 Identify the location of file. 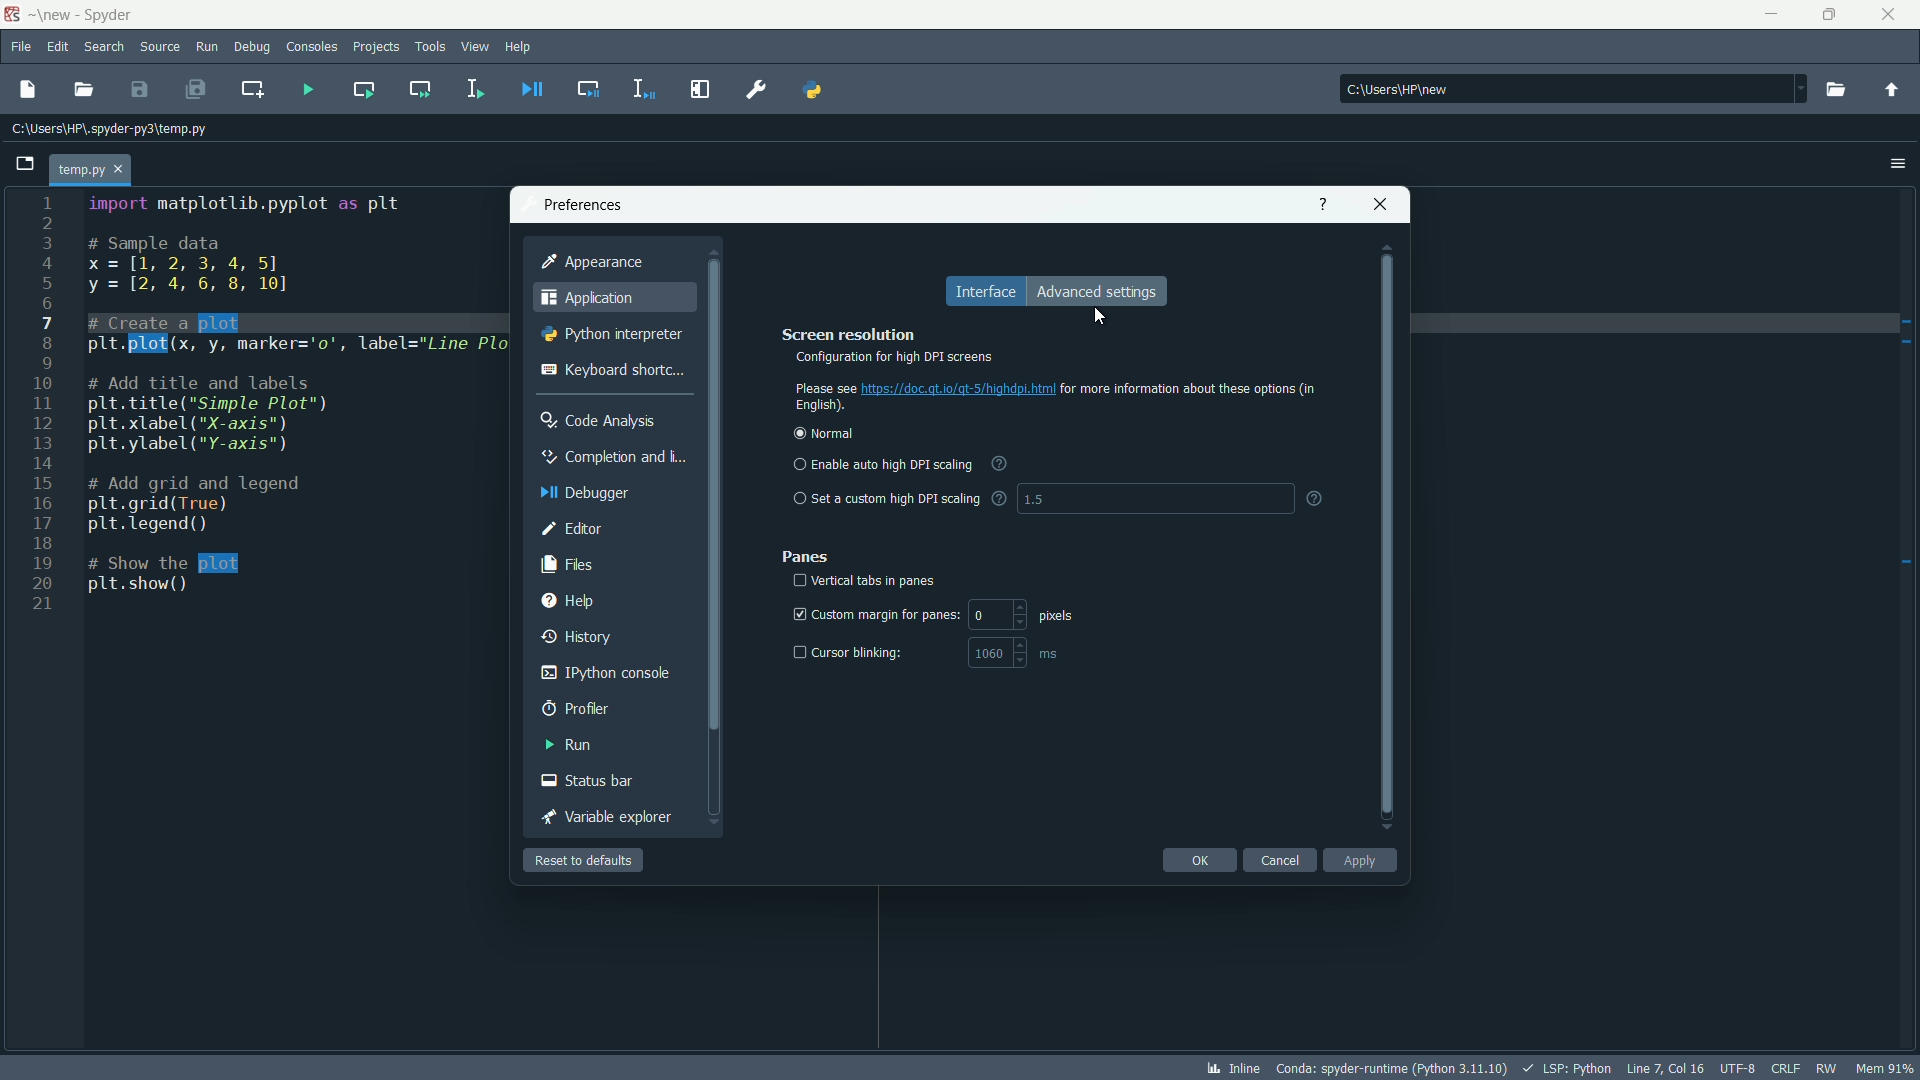
(22, 48).